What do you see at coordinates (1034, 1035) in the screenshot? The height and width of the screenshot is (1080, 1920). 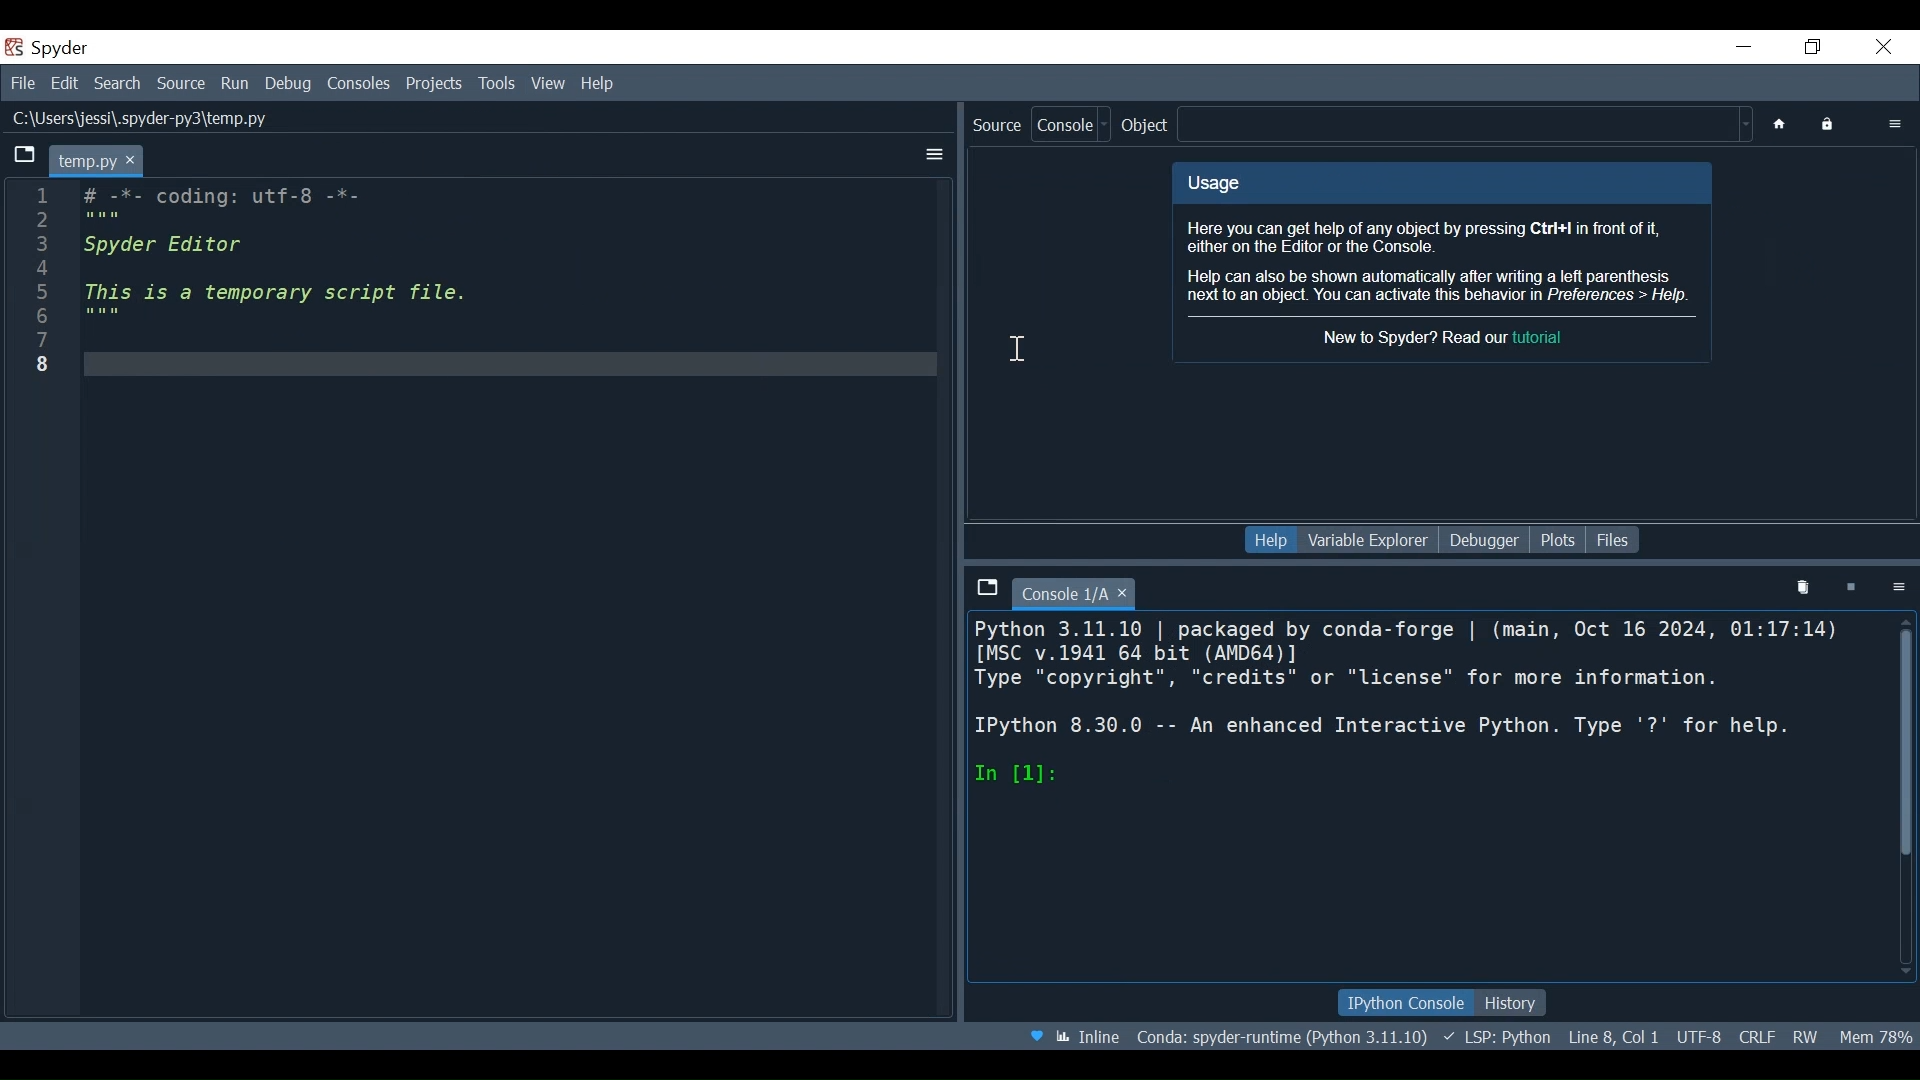 I see `Help Spyder` at bounding box center [1034, 1035].